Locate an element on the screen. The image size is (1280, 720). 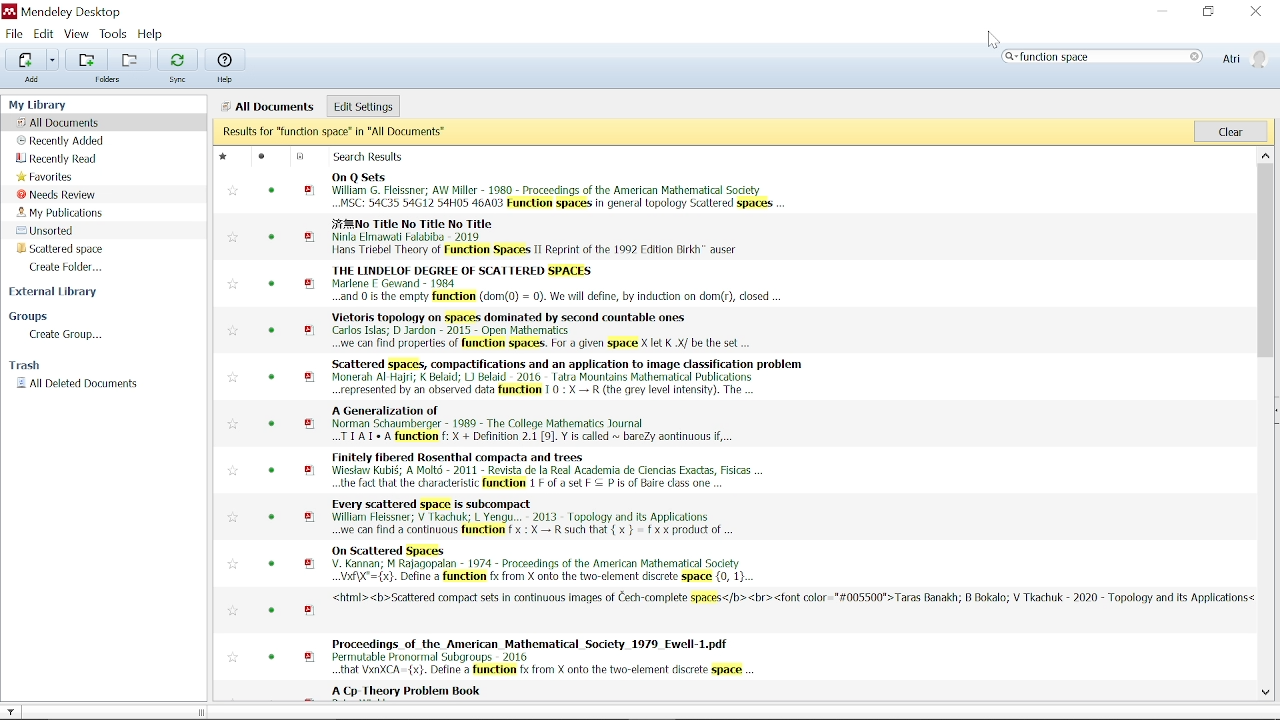
Add to favorite is located at coordinates (232, 563).